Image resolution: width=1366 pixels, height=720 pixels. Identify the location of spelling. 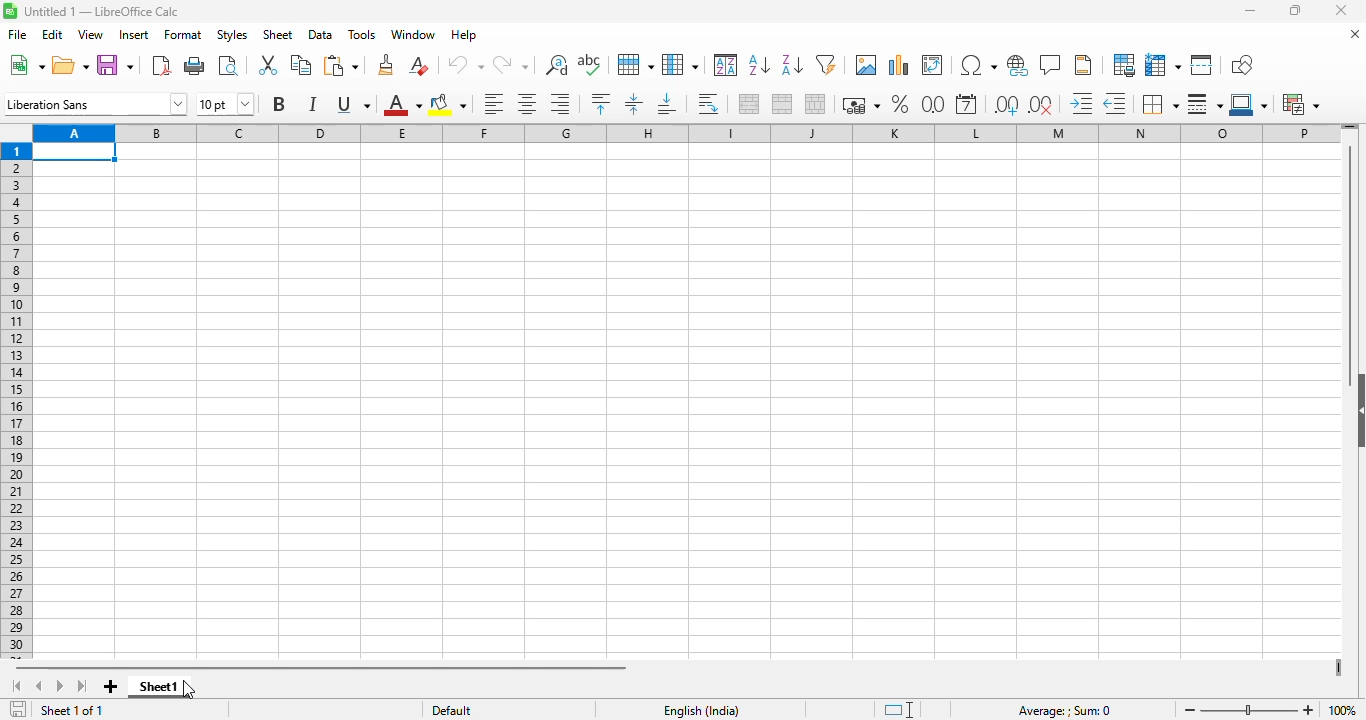
(591, 65).